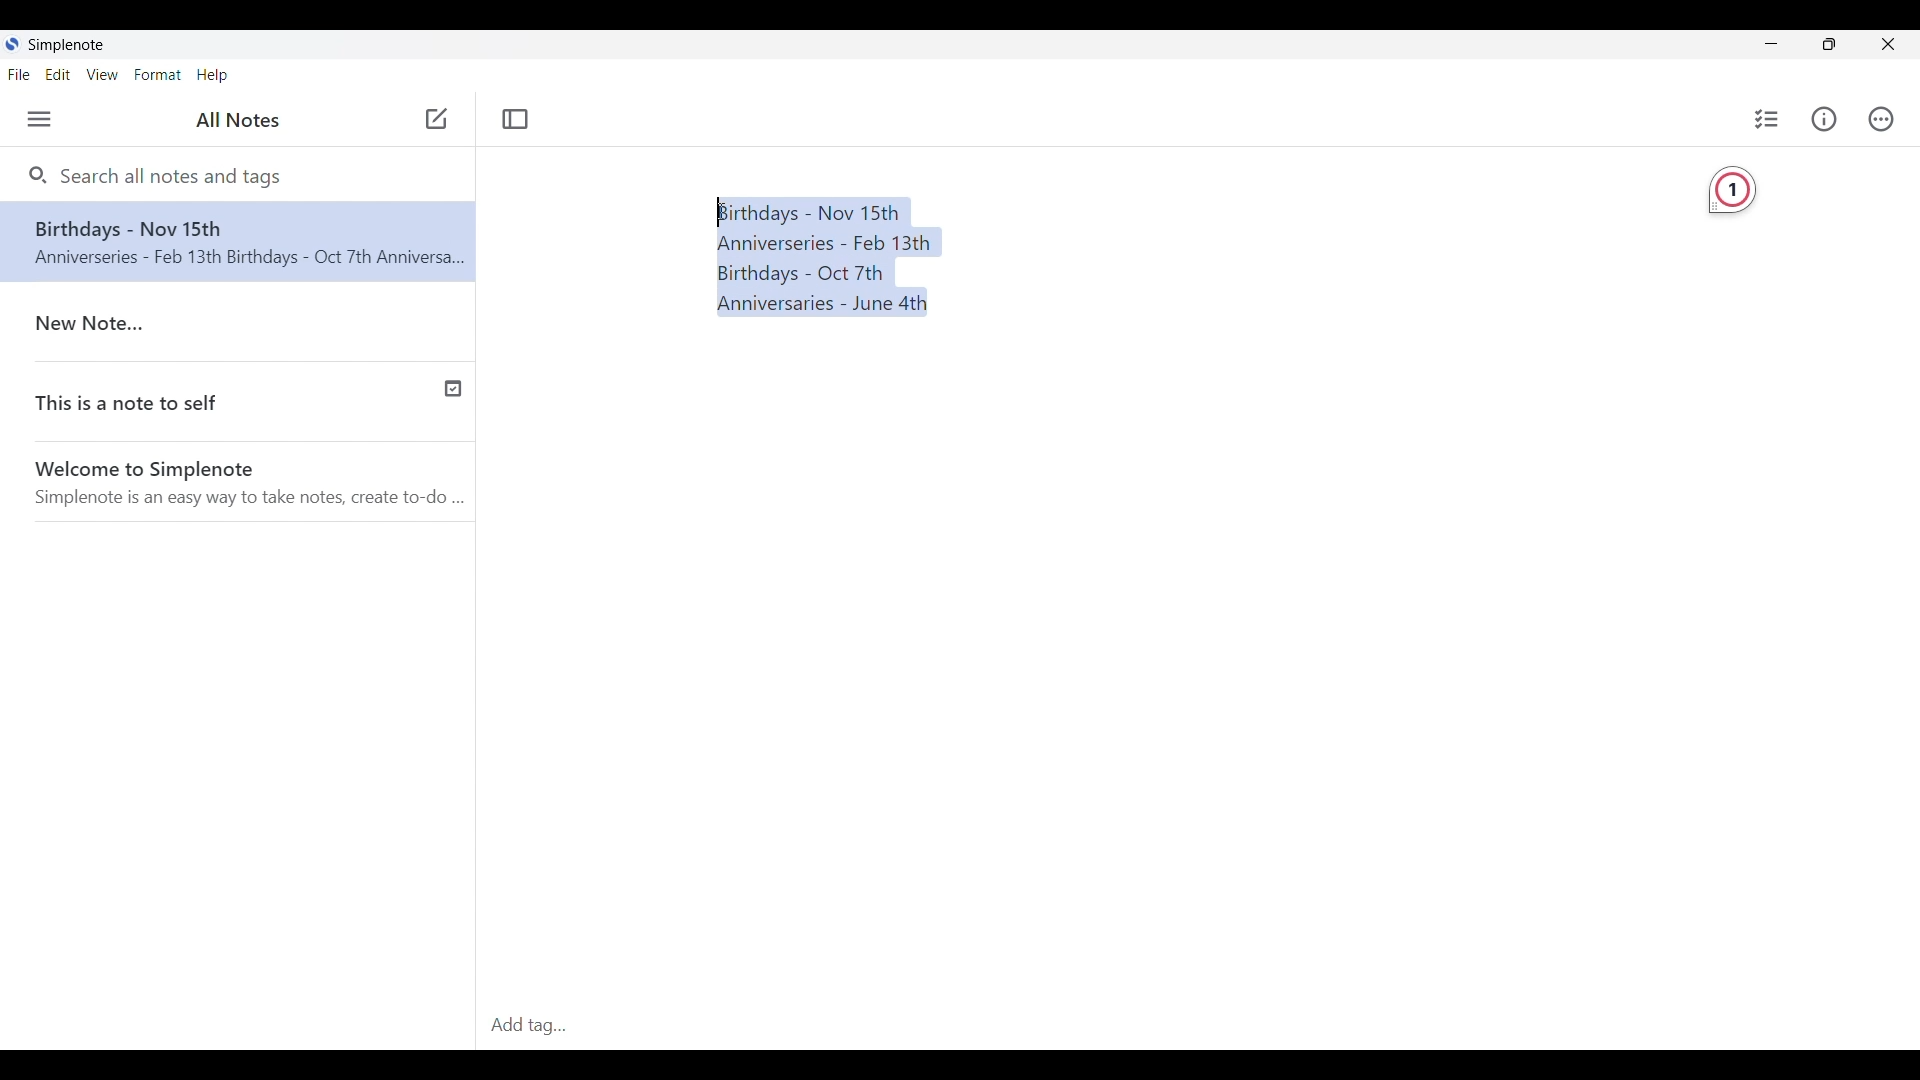 Image resolution: width=1920 pixels, height=1080 pixels. Describe the element at coordinates (515, 119) in the screenshot. I see `Toggle focus mode` at that location.